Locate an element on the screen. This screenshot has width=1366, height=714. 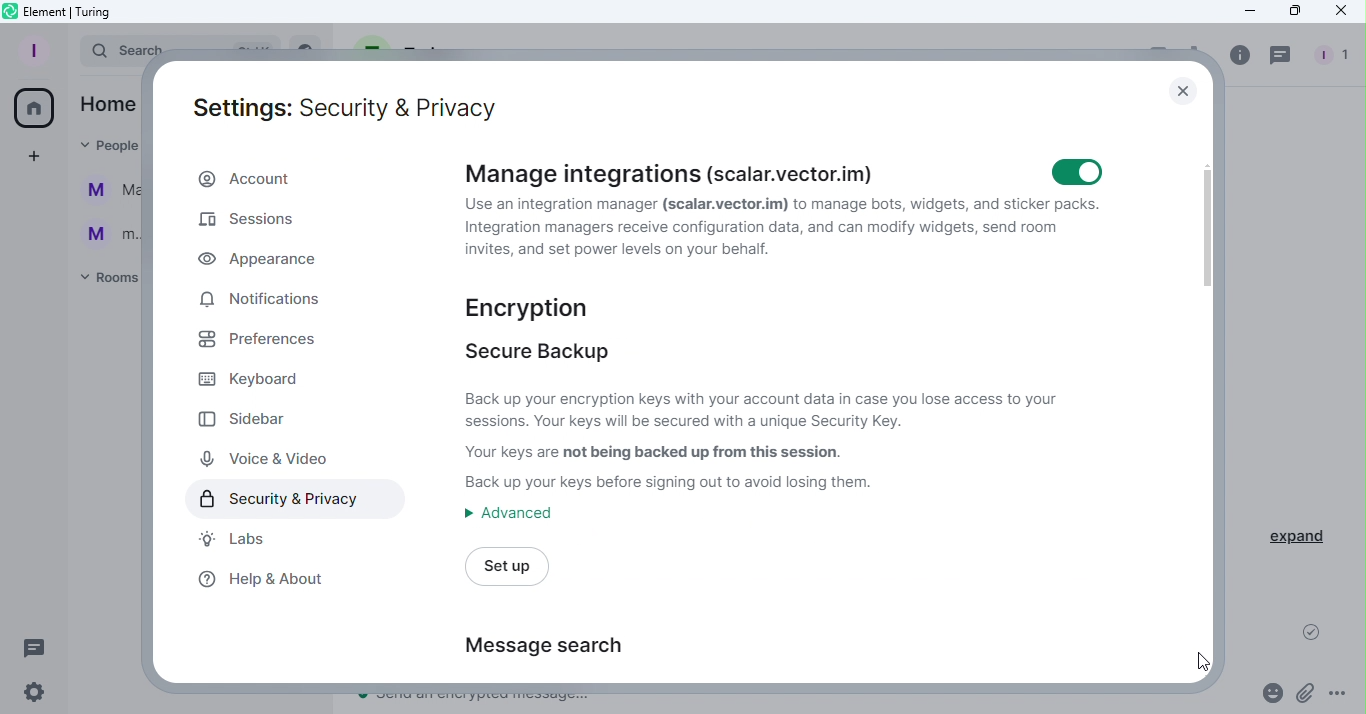
Help and about is located at coordinates (265, 582).